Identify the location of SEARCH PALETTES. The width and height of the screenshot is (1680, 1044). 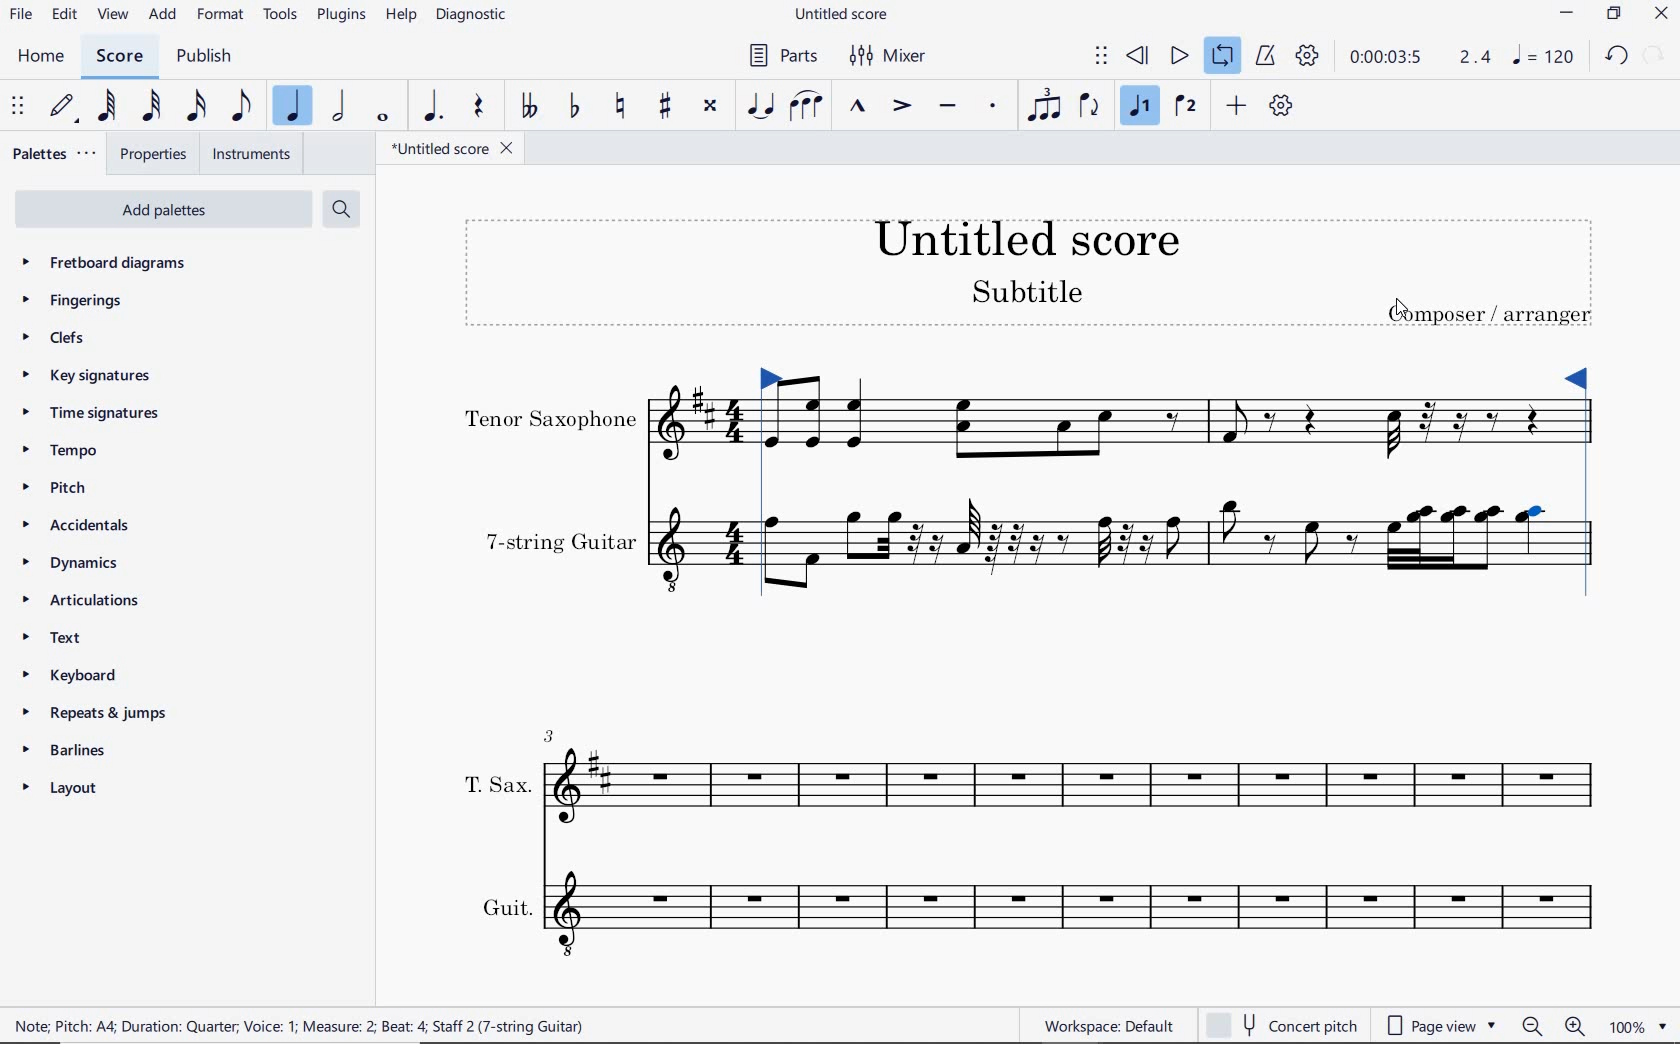
(341, 208).